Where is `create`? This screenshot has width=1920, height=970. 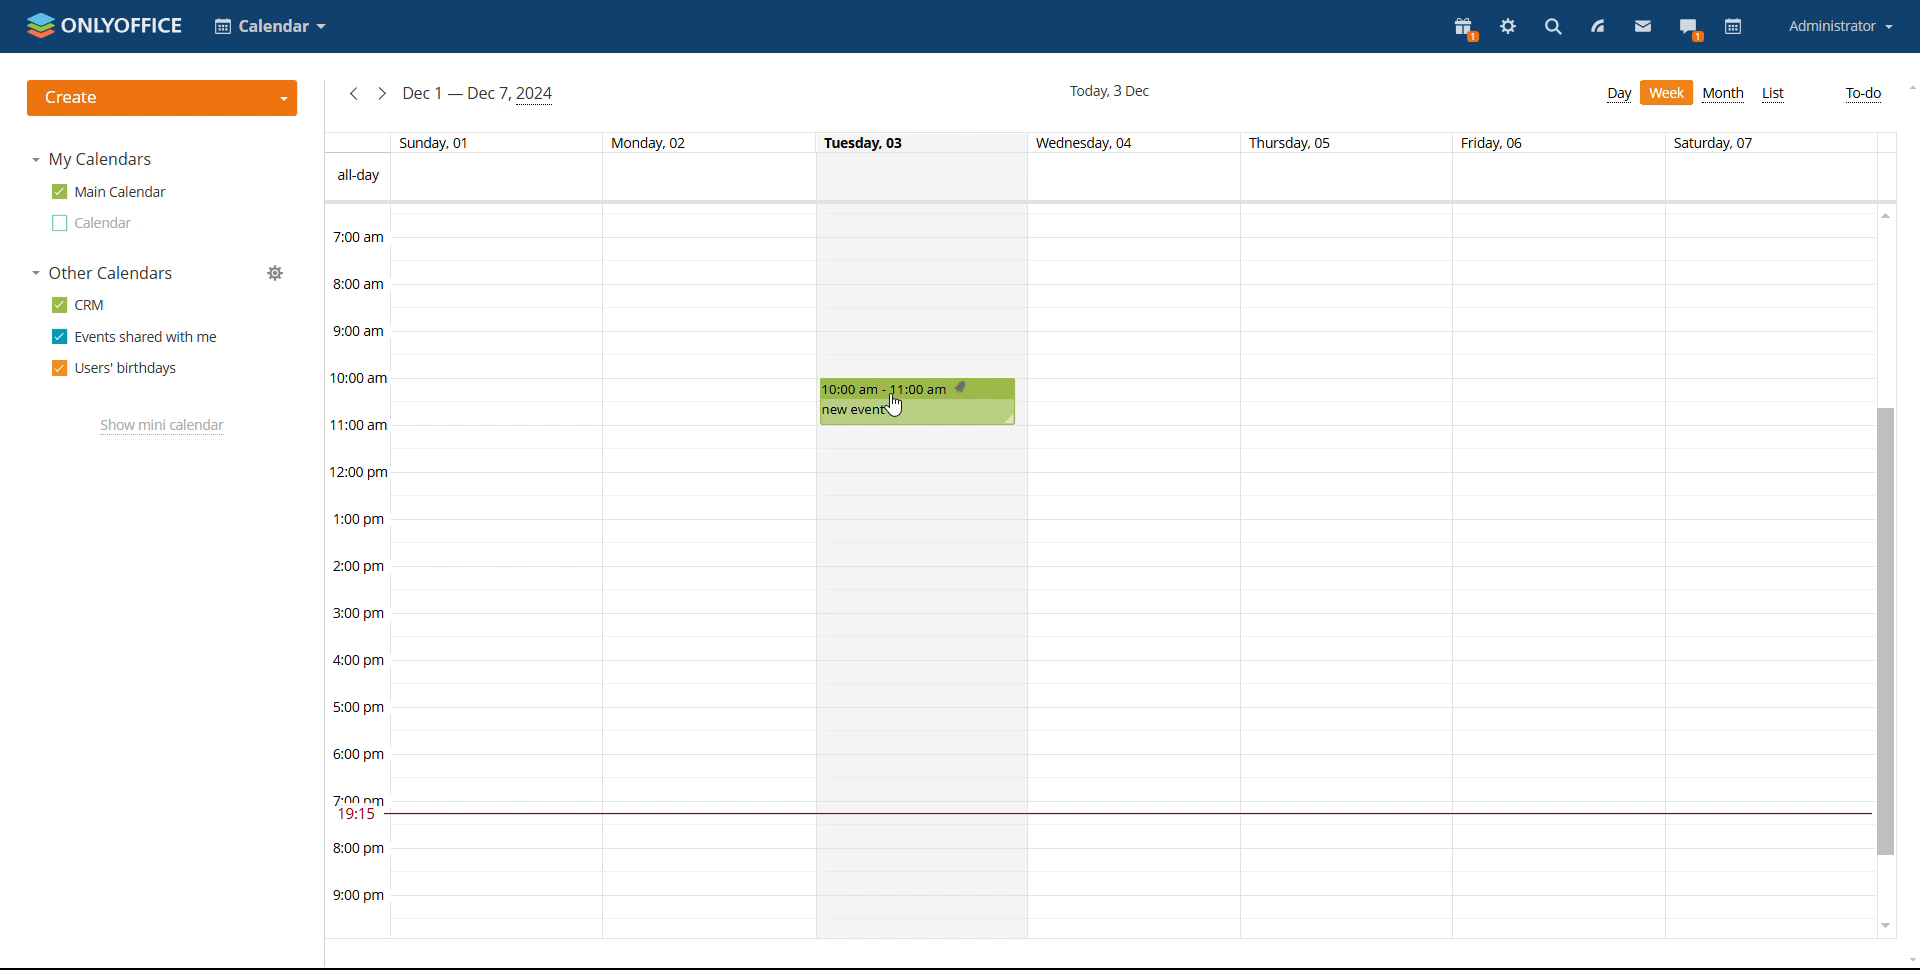
create is located at coordinates (163, 98).